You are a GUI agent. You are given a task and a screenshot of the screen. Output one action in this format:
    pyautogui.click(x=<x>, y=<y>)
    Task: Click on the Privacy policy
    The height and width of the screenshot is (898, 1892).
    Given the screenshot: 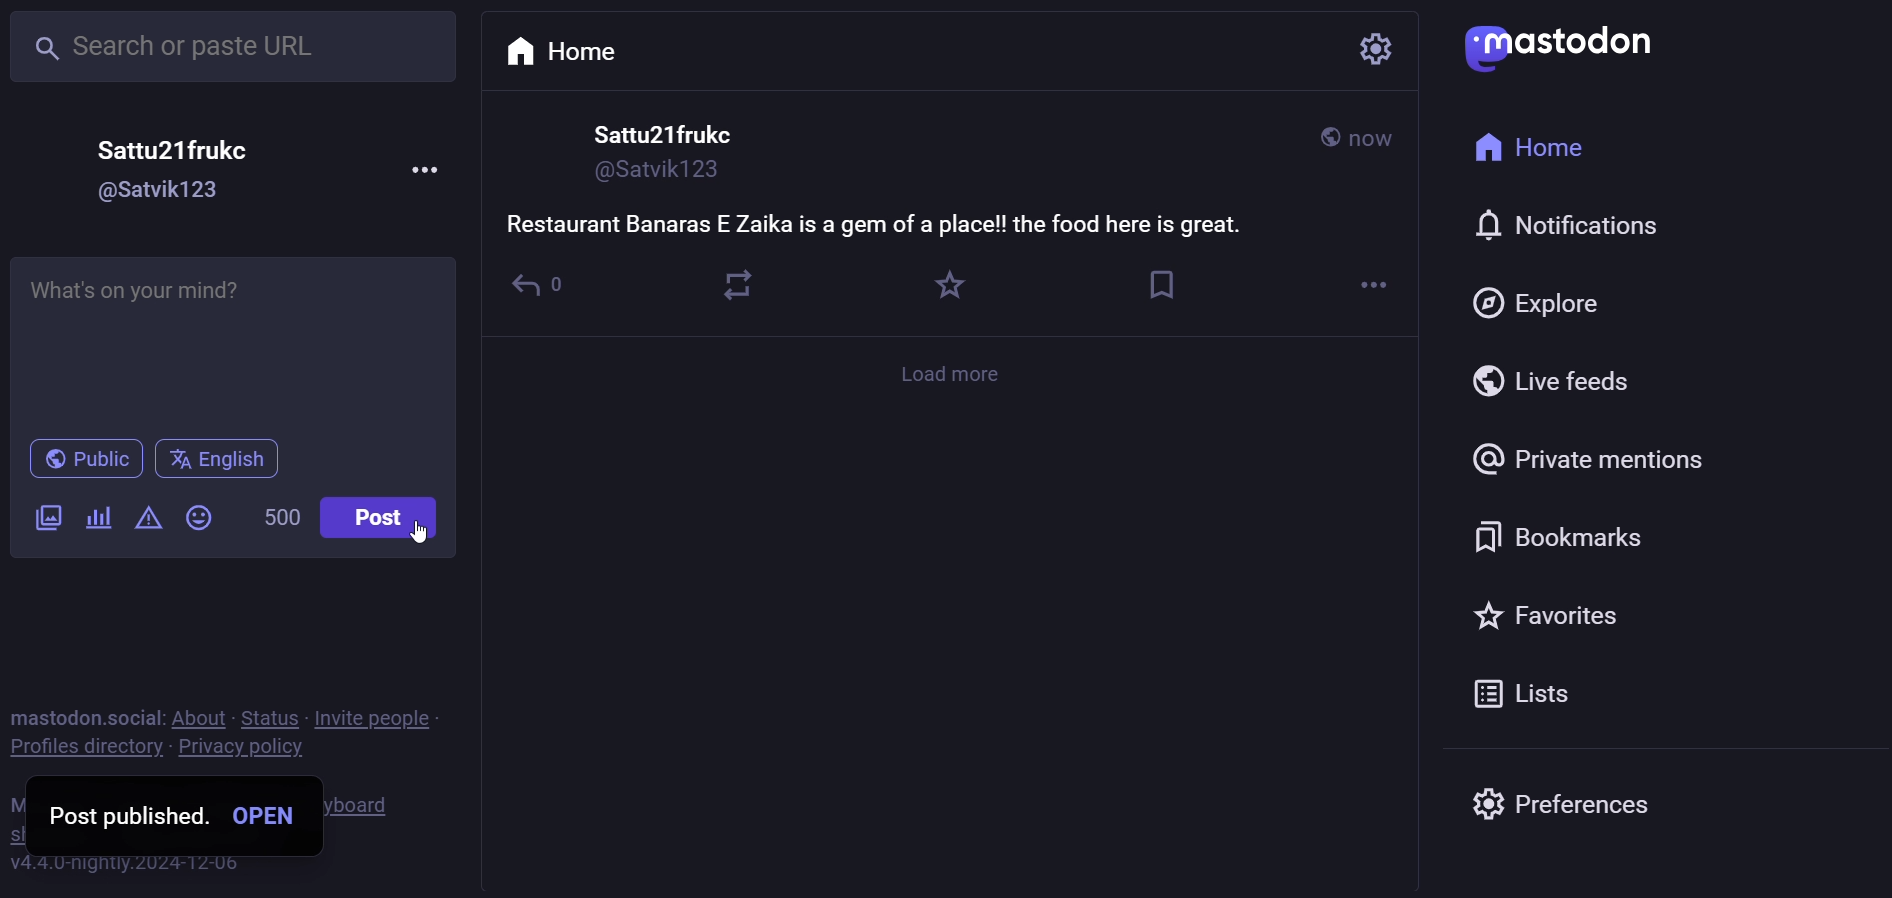 What is the action you would take?
    pyautogui.click(x=243, y=747)
    